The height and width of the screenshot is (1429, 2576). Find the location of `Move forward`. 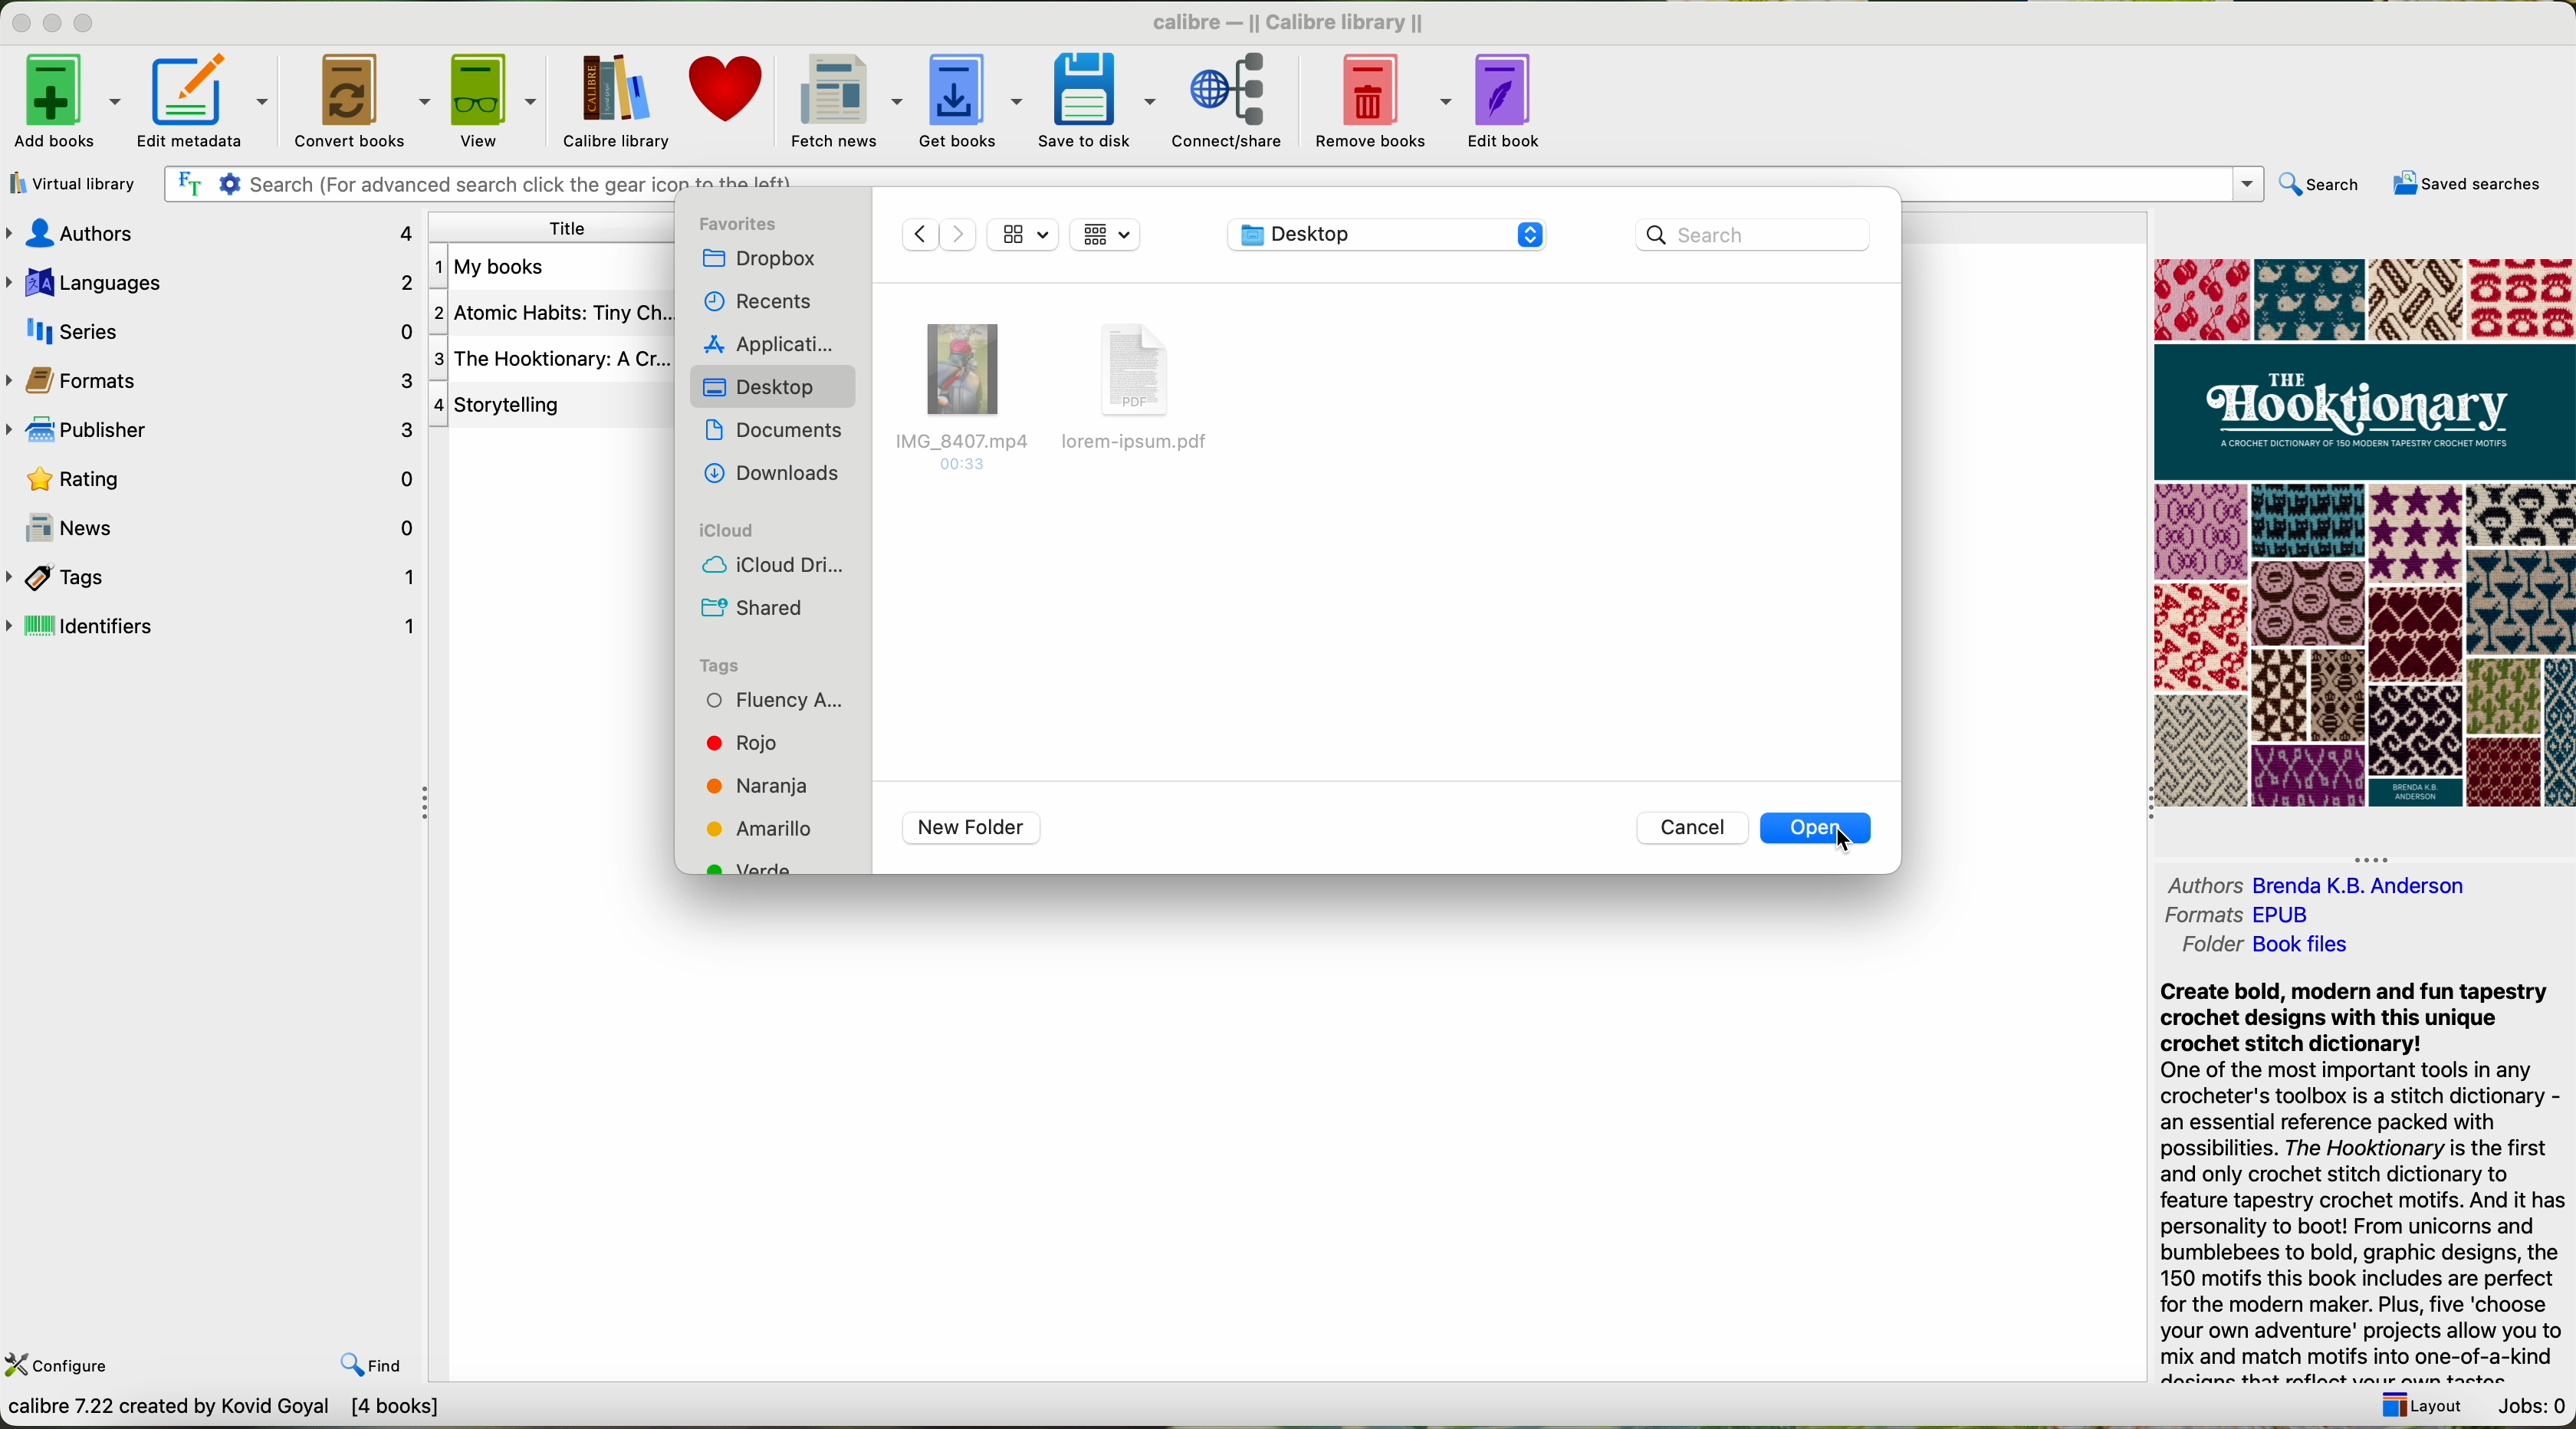

Move forward is located at coordinates (960, 233).